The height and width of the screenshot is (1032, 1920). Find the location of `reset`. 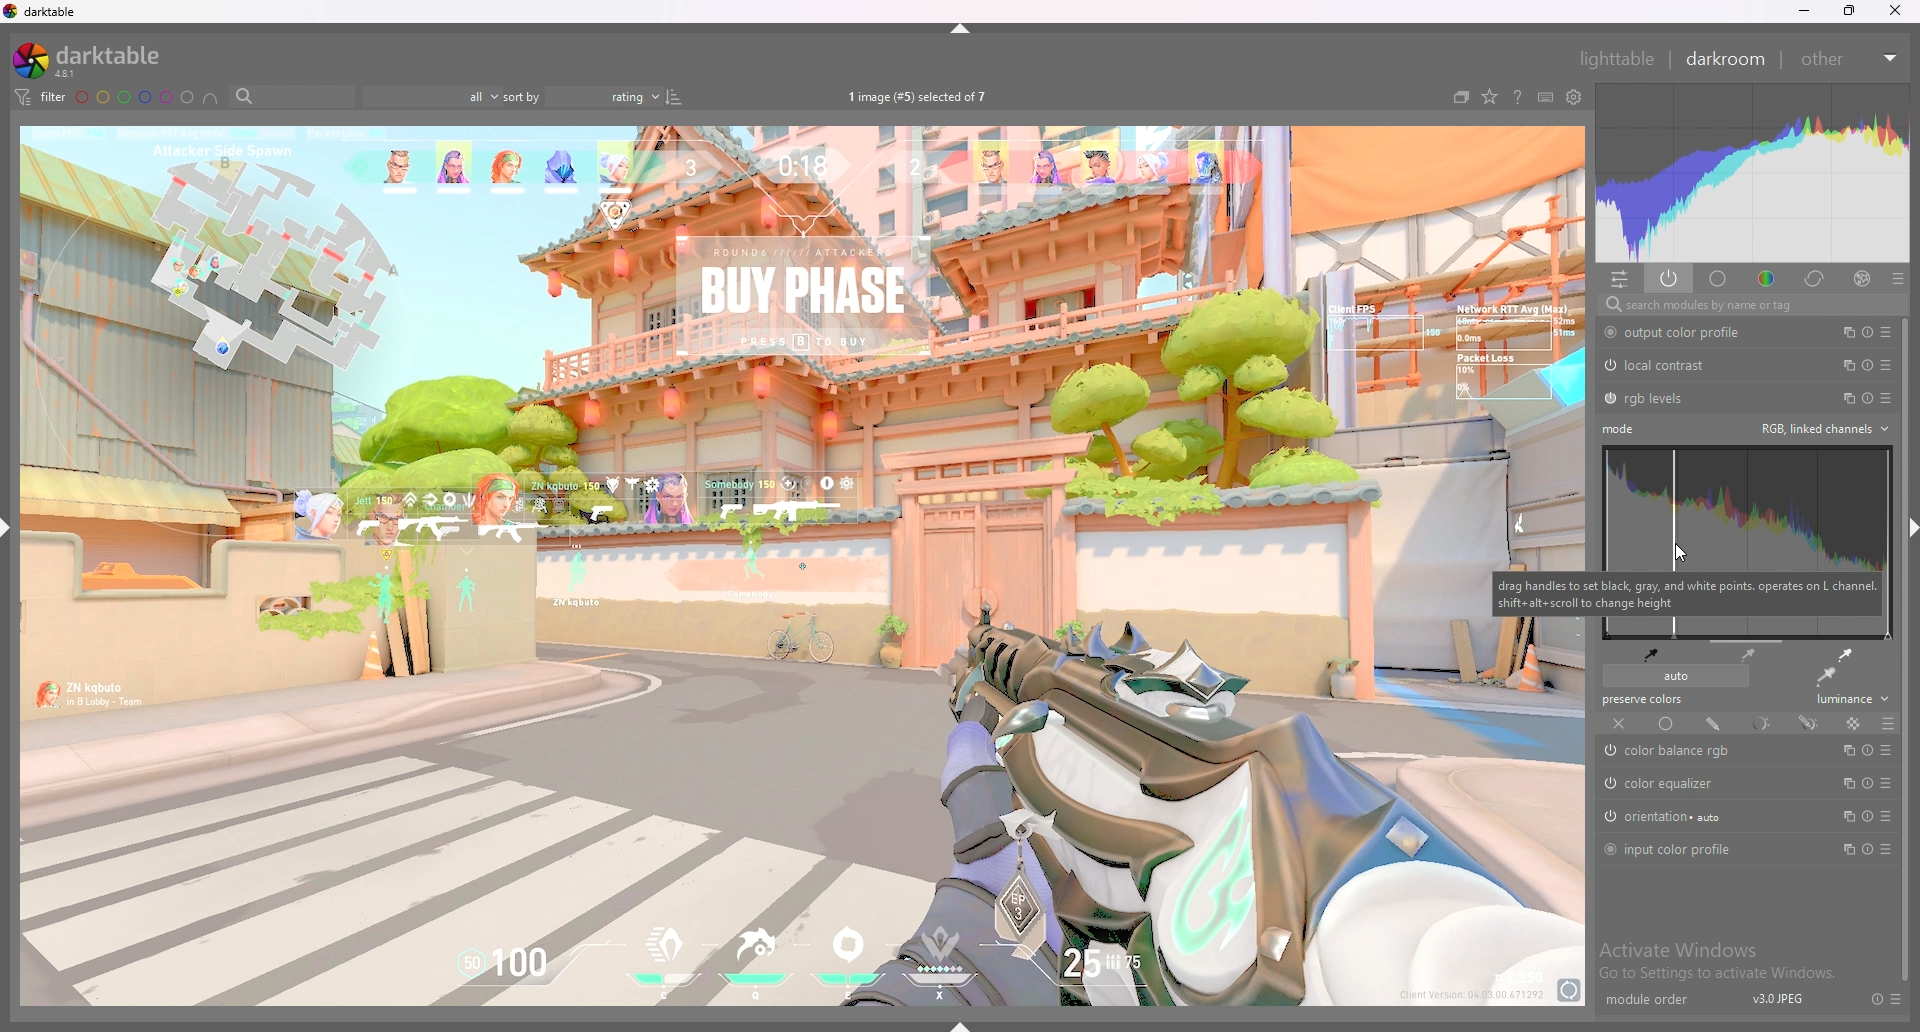

reset is located at coordinates (1867, 816).